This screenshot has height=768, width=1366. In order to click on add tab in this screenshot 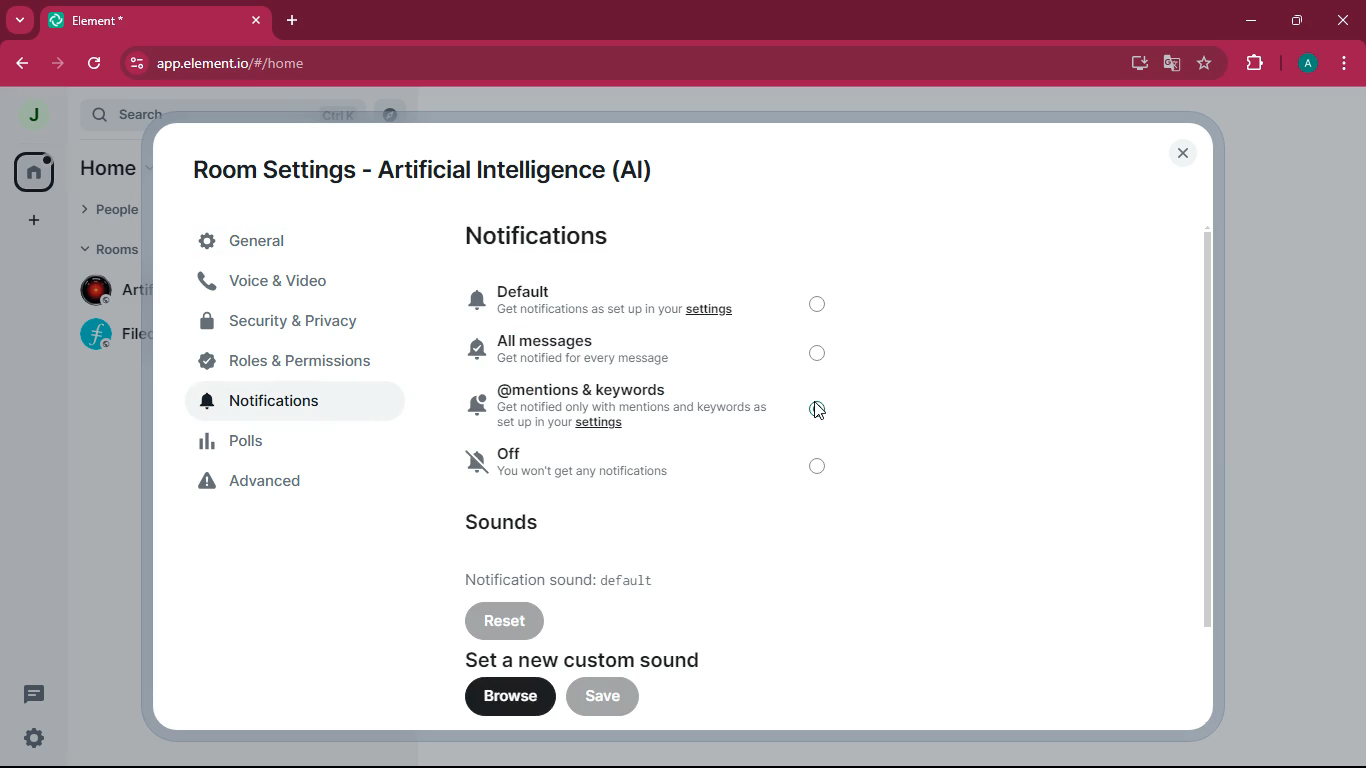, I will do `click(296, 22)`.